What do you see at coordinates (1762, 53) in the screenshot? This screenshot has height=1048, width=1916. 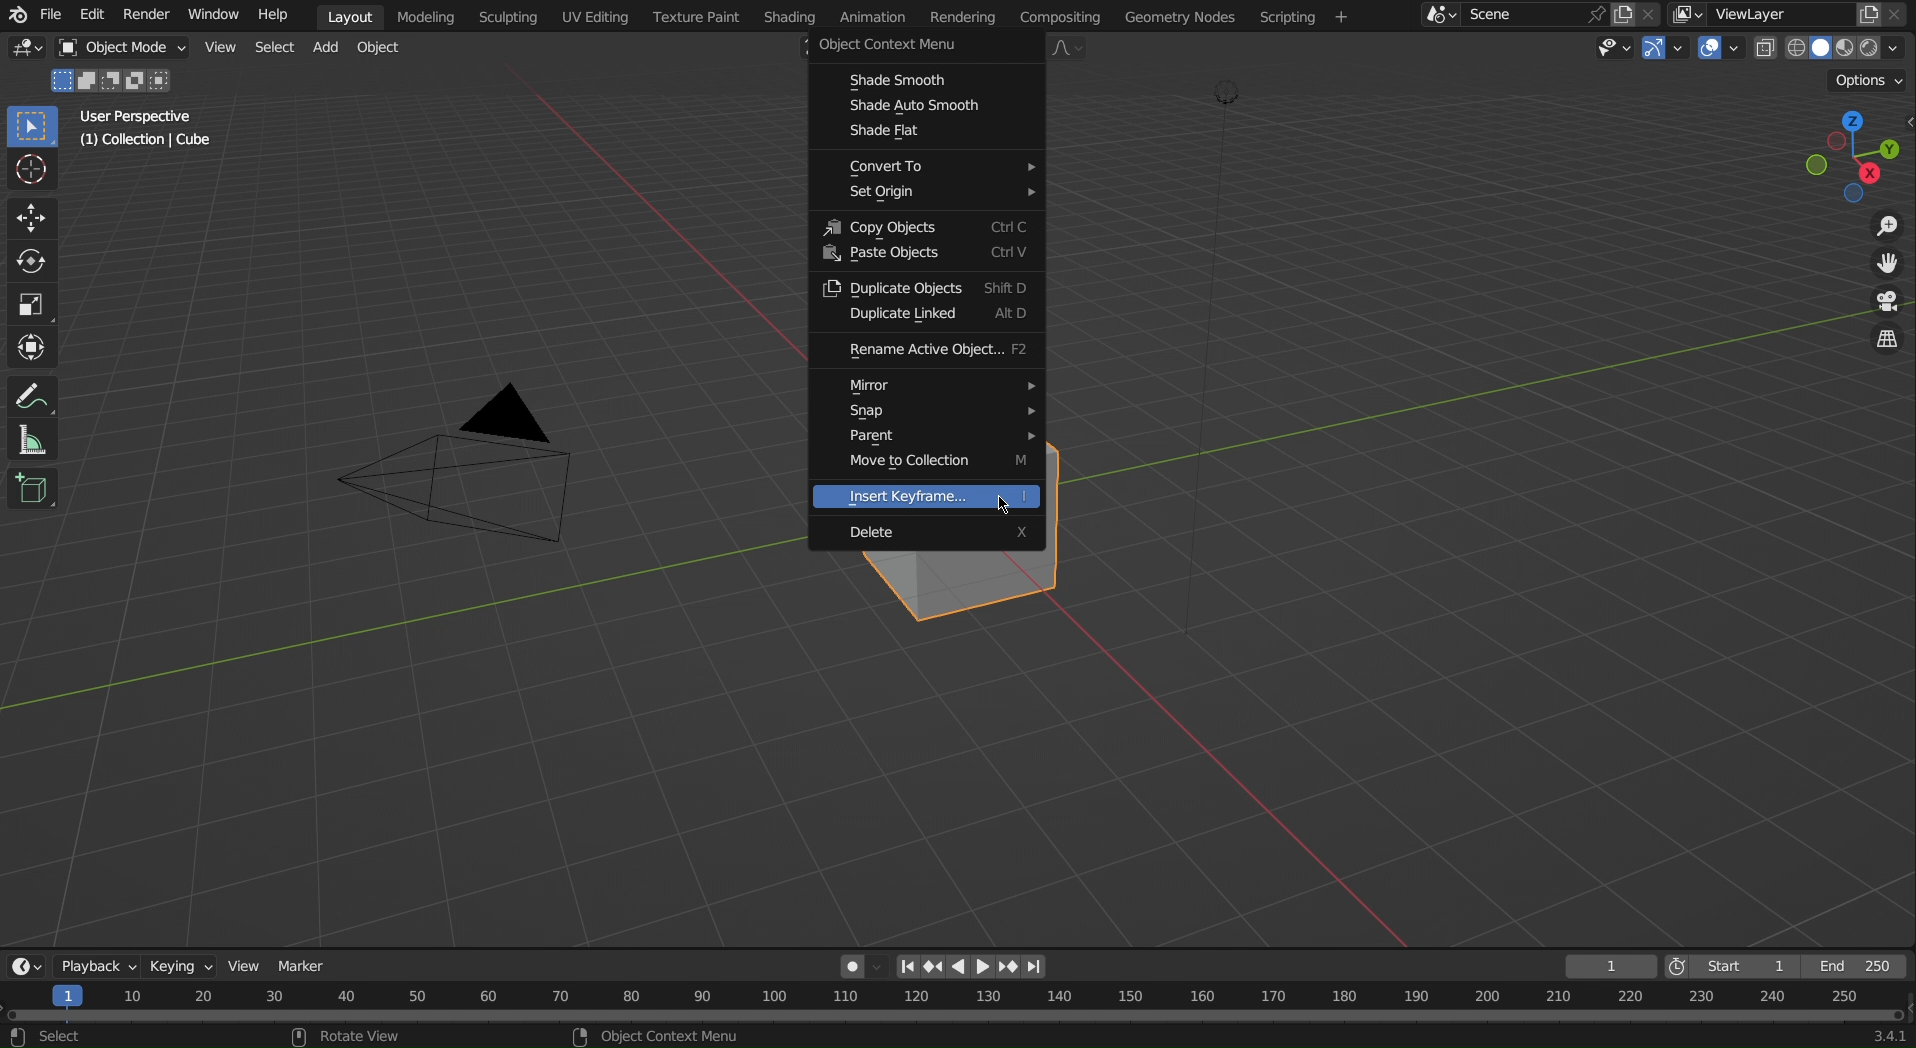 I see `Toggle X-Ray` at bounding box center [1762, 53].